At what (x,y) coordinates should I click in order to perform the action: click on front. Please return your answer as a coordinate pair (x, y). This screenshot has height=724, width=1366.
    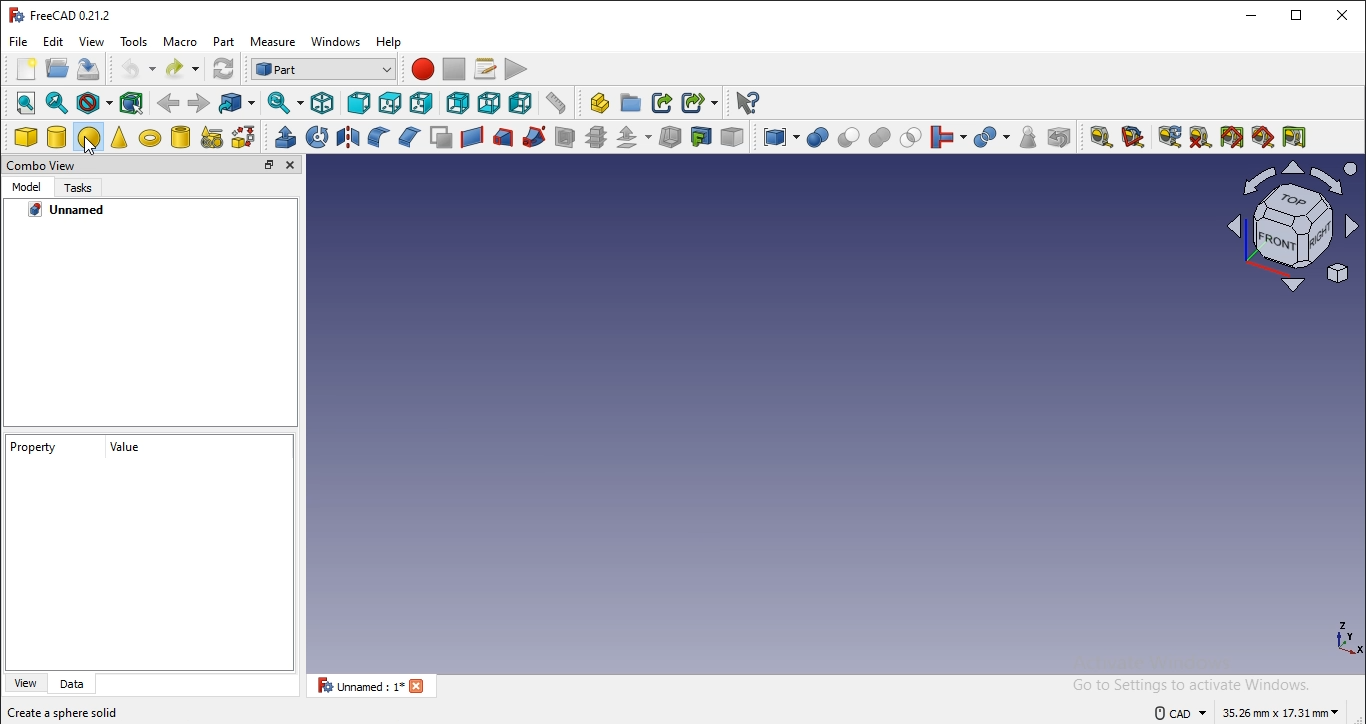
    Looking at the image, I should click on (359, 103).